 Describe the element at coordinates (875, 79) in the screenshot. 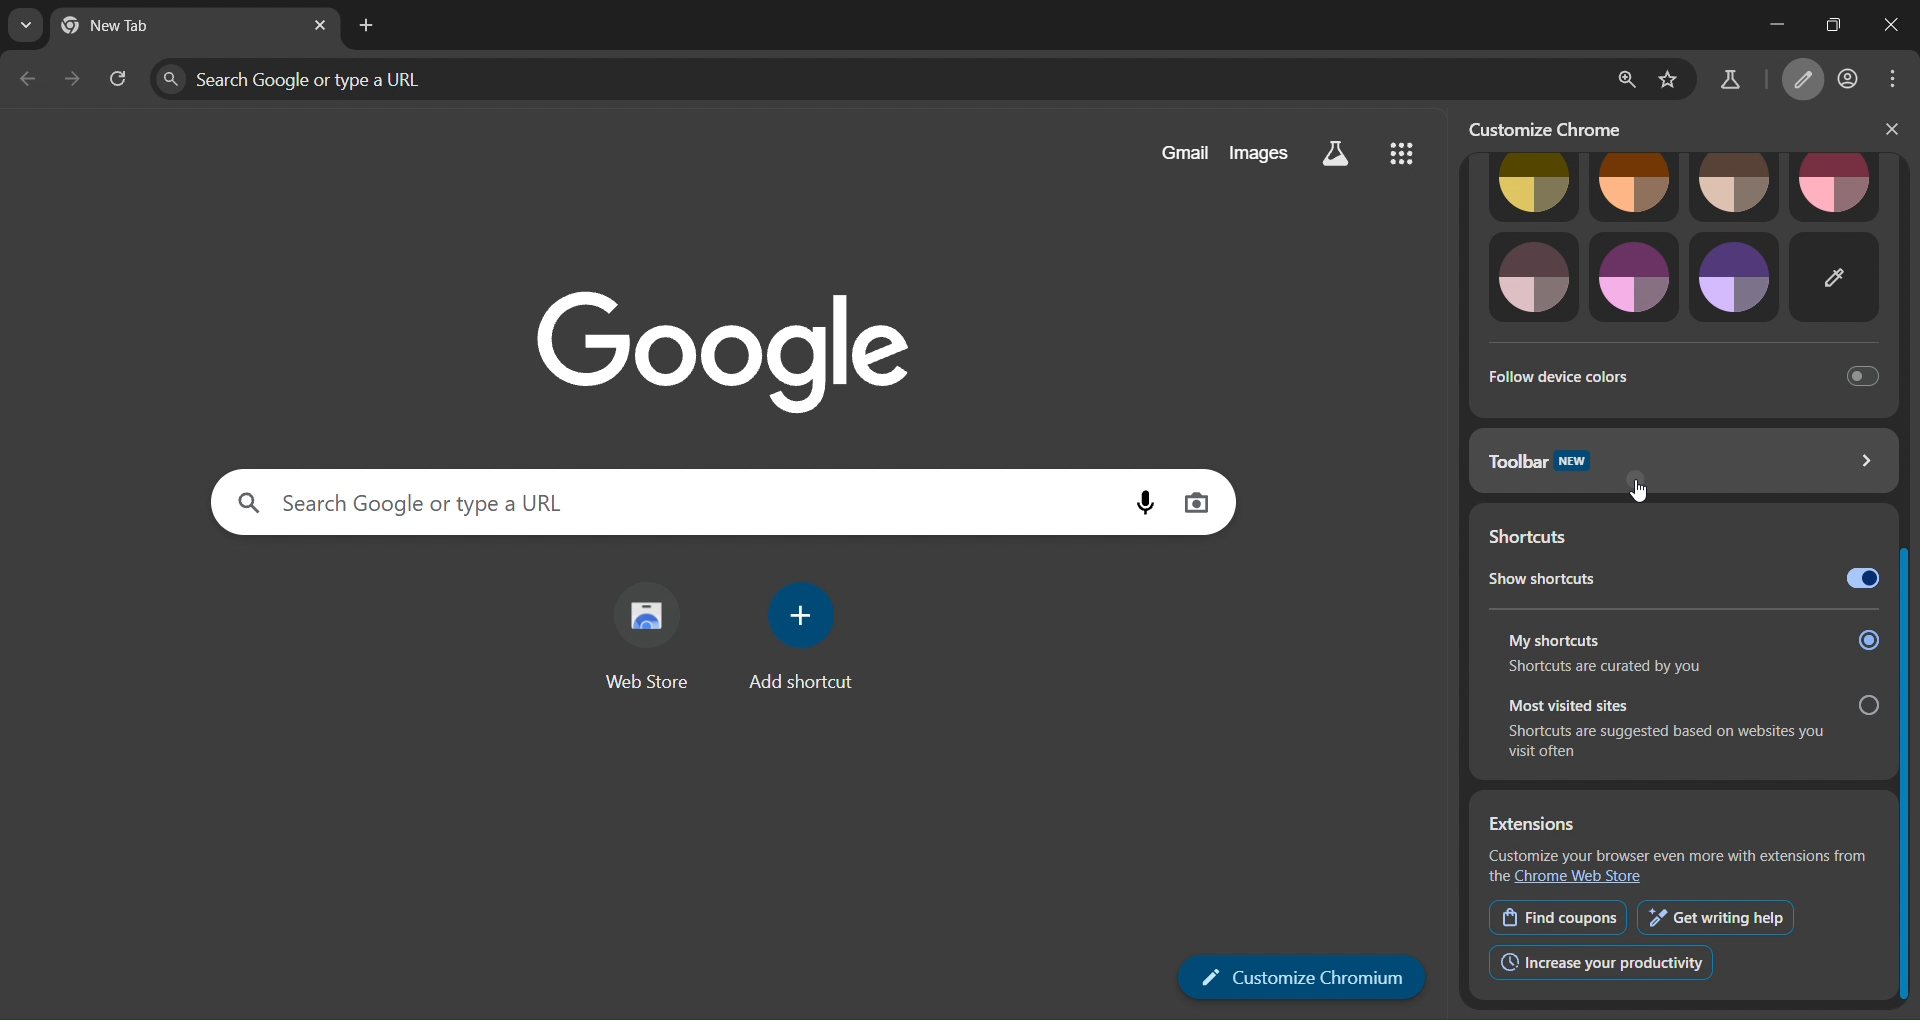

I see `Search google or type a URL` at that location.